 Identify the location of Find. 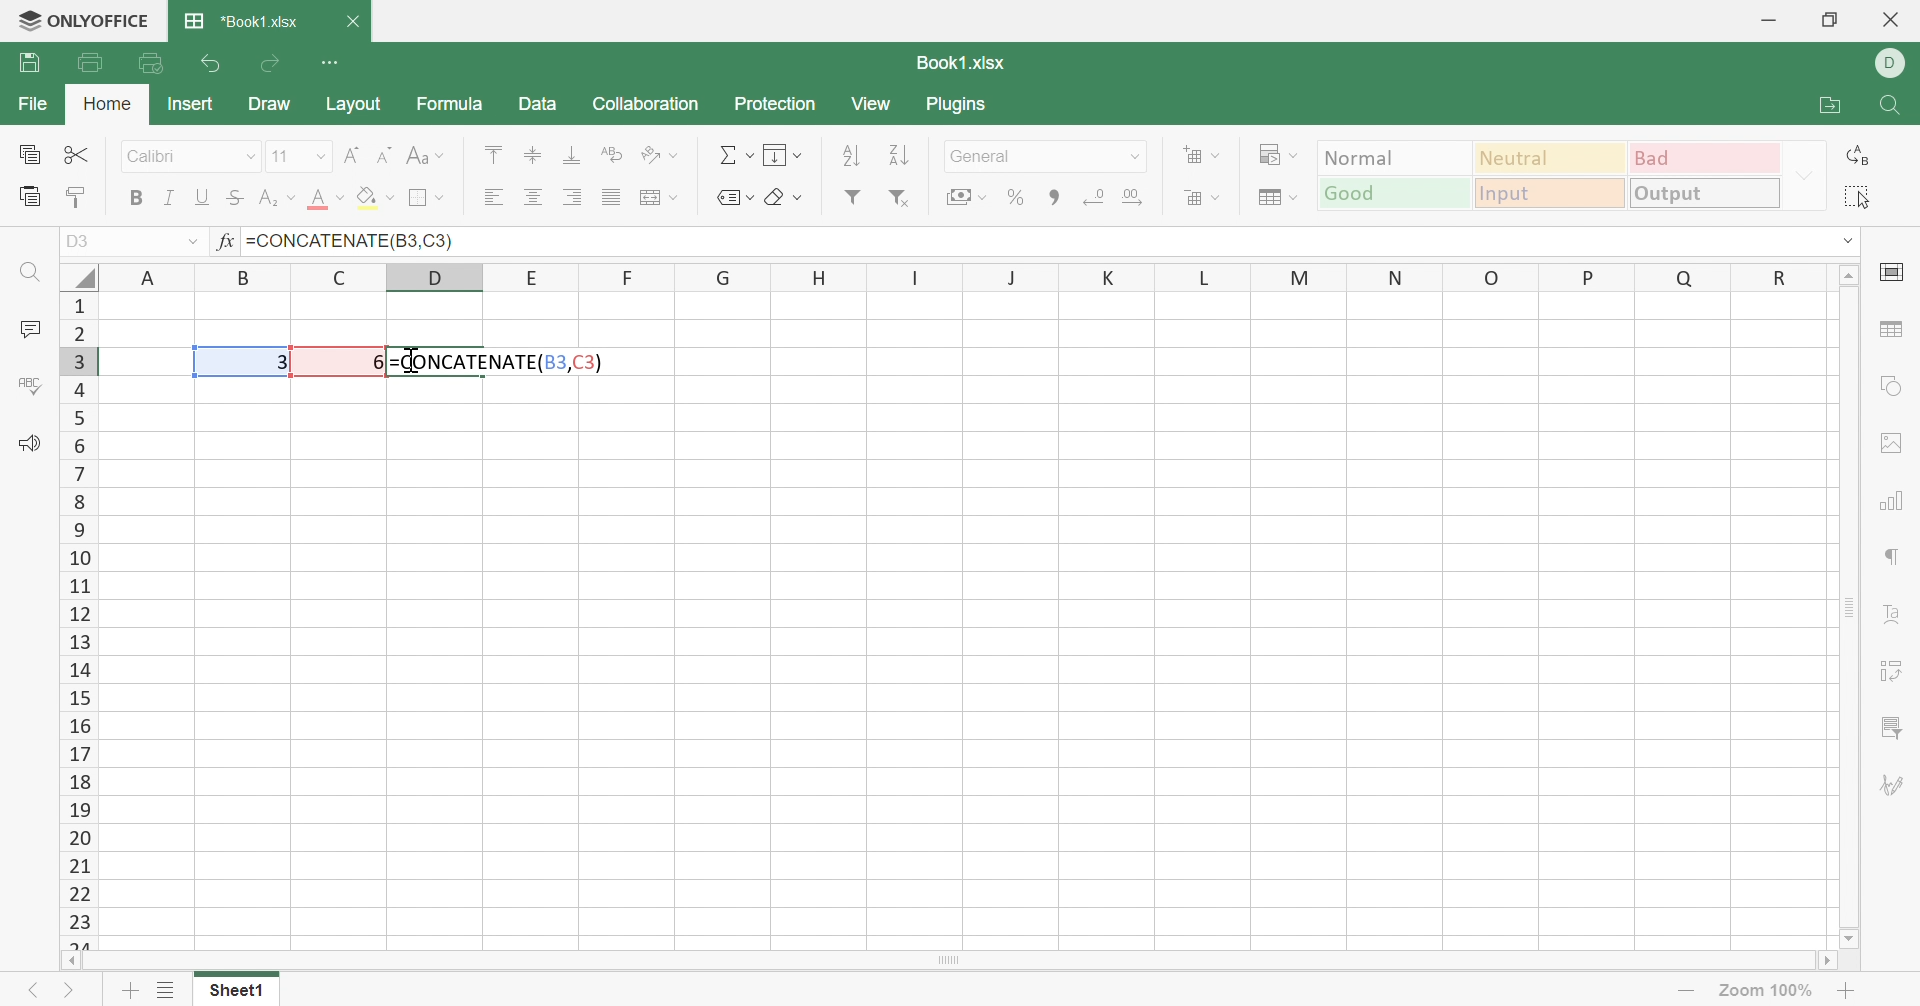
(1895, 106).